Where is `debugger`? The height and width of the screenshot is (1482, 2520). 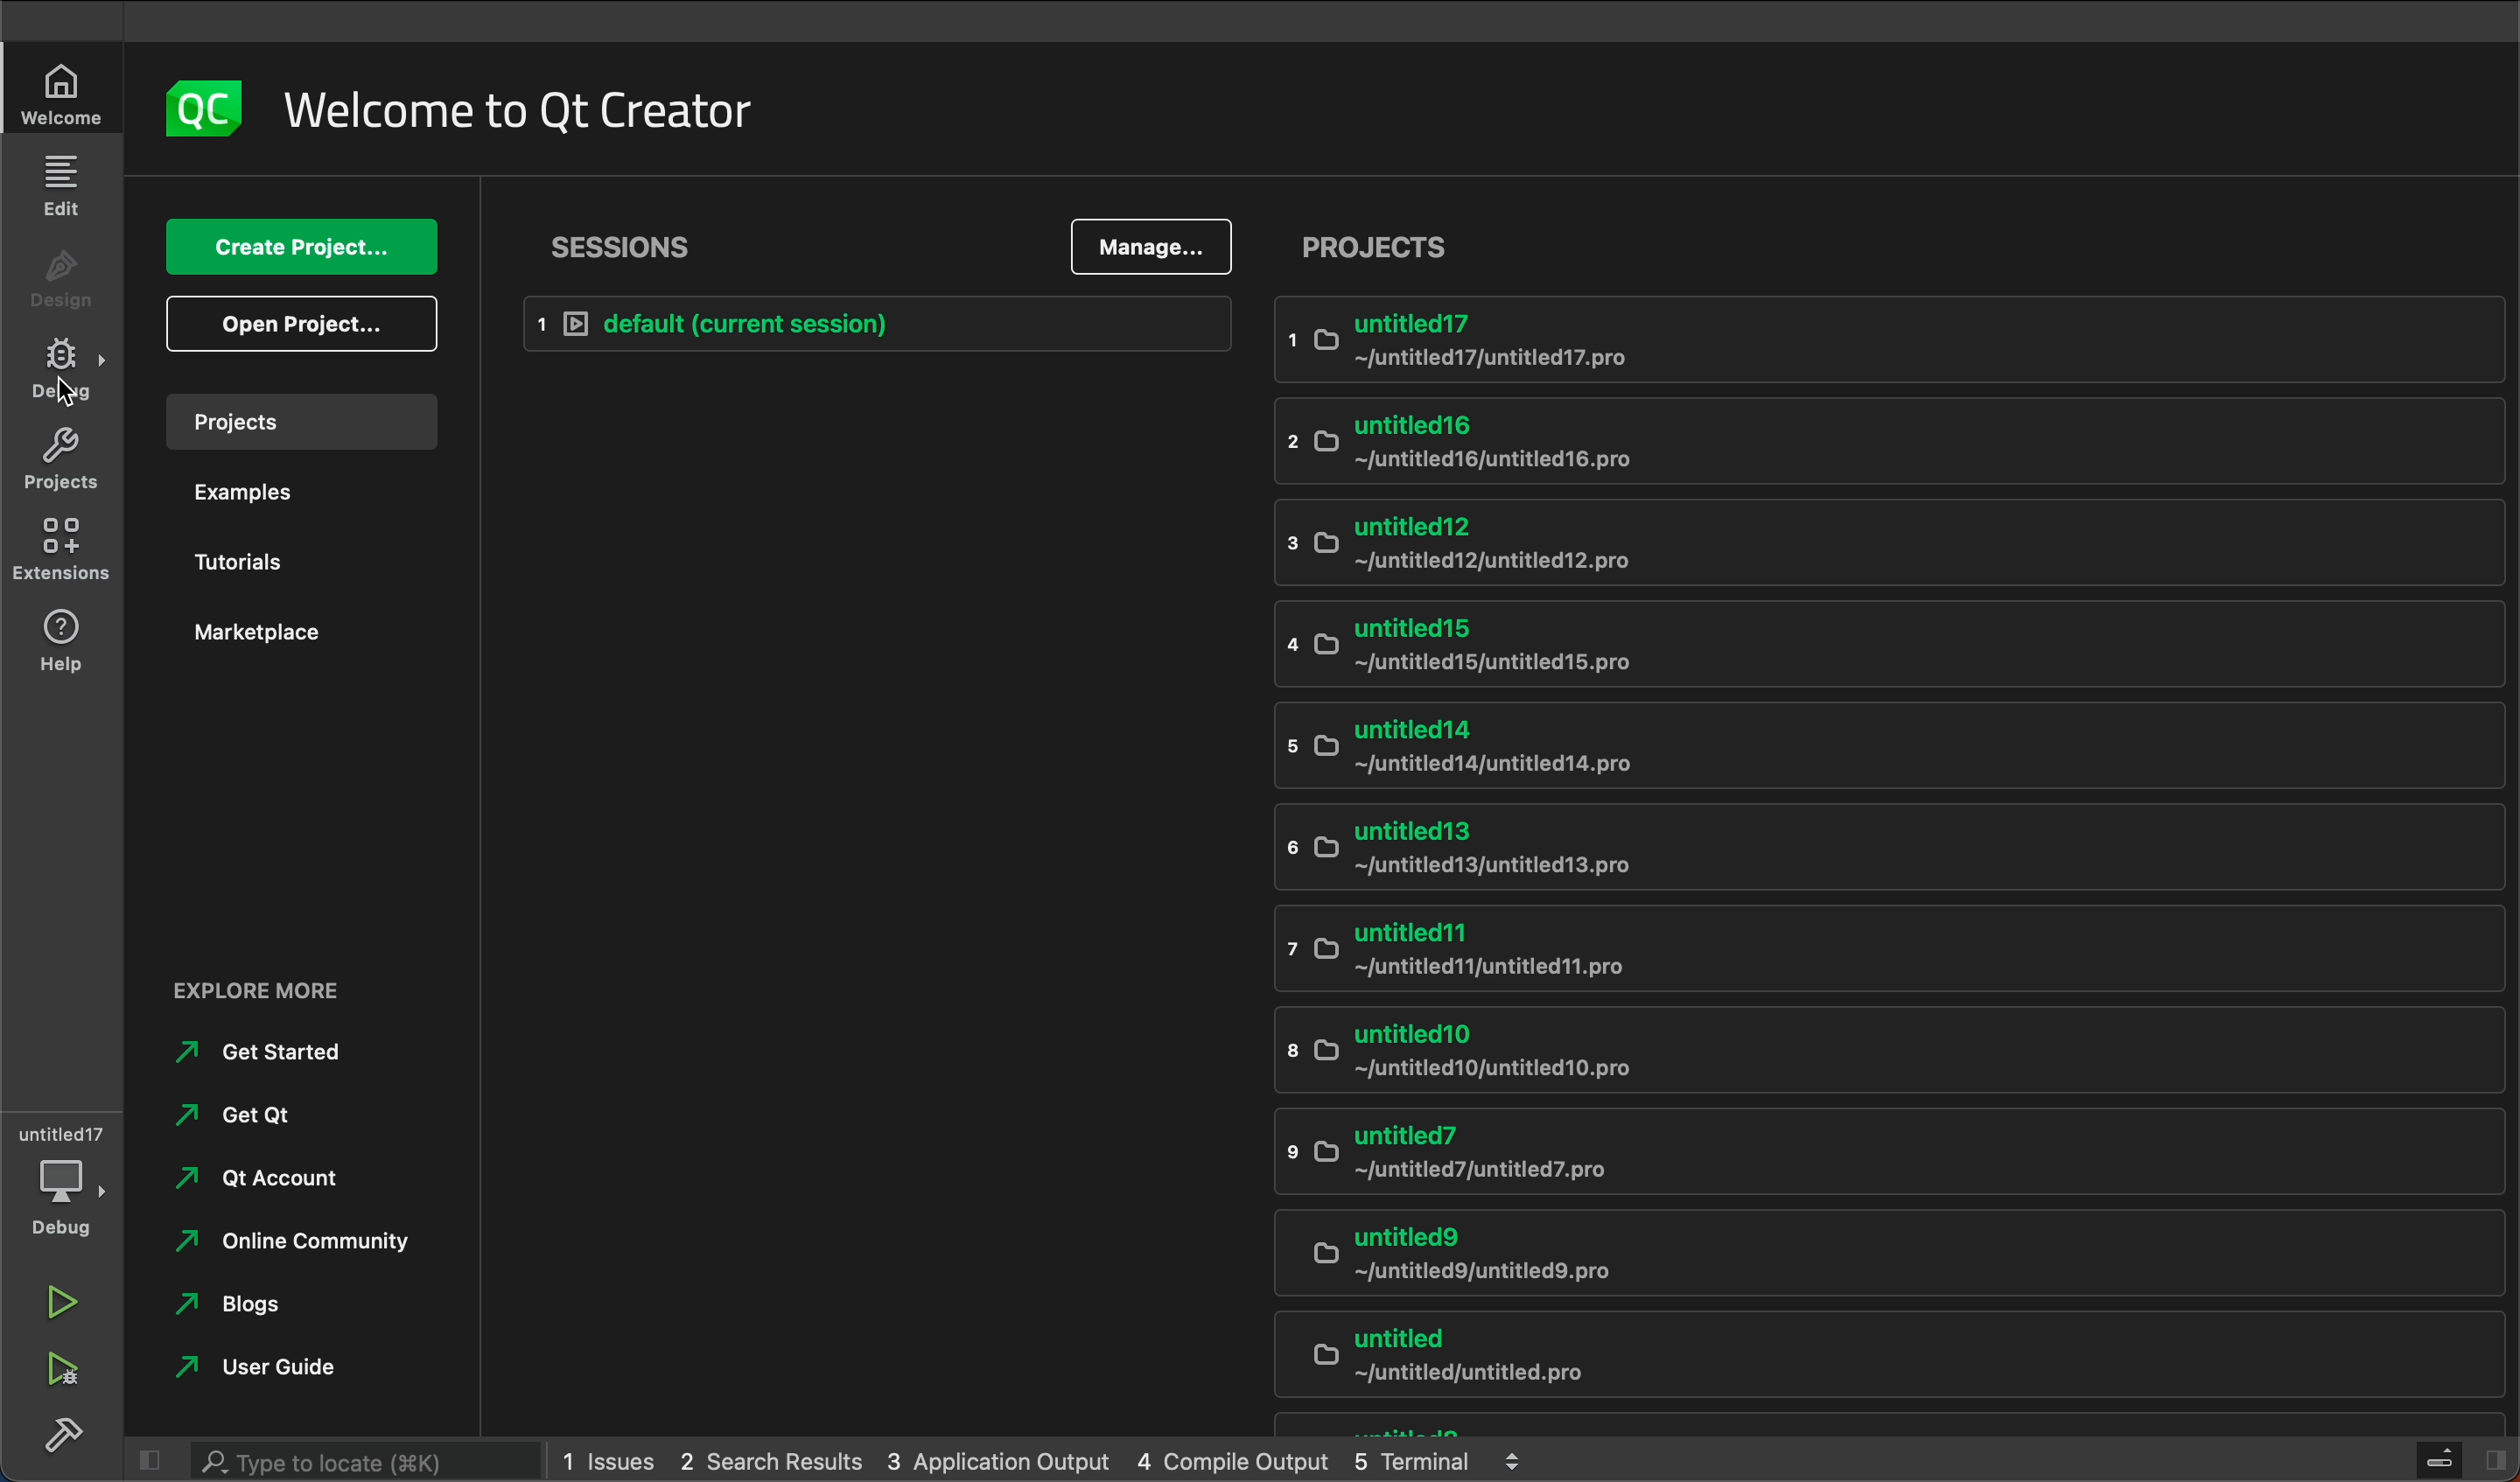
debugger is located at coordinates (59, 1182).